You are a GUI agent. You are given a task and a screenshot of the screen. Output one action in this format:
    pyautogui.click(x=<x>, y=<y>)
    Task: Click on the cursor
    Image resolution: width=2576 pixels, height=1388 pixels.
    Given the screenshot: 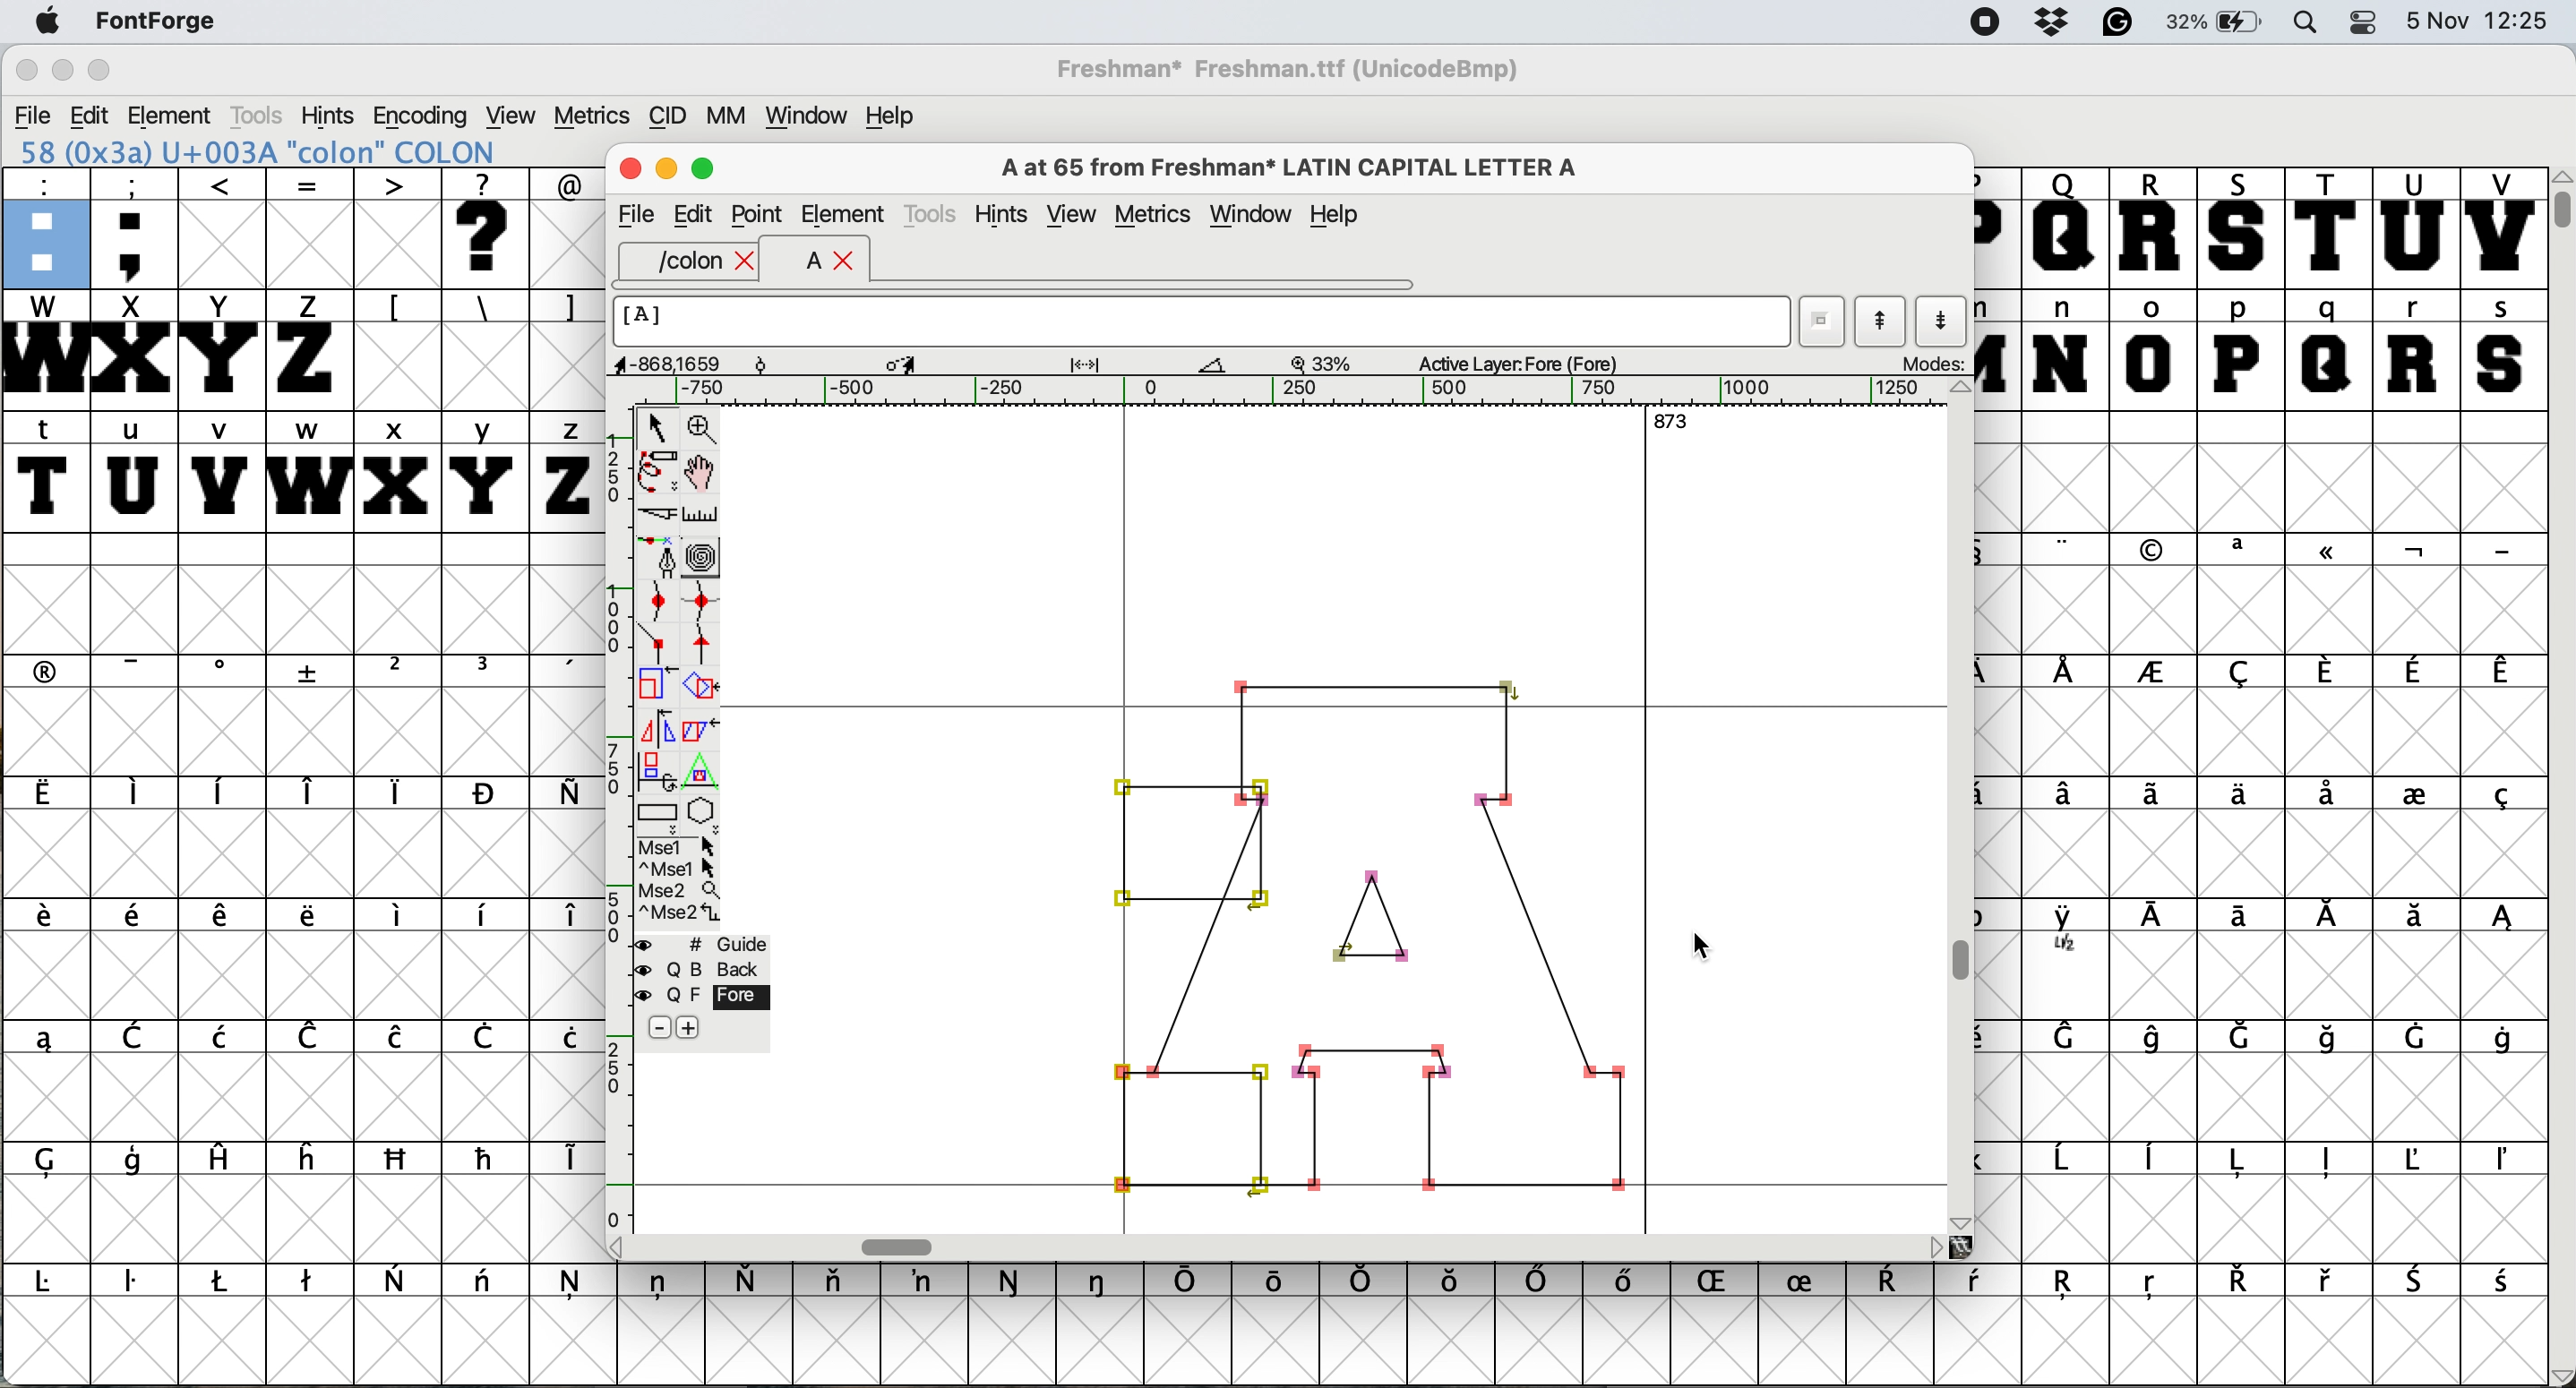 What is the action you would take?
    pyautogui.click(x=1714, y=953)
    